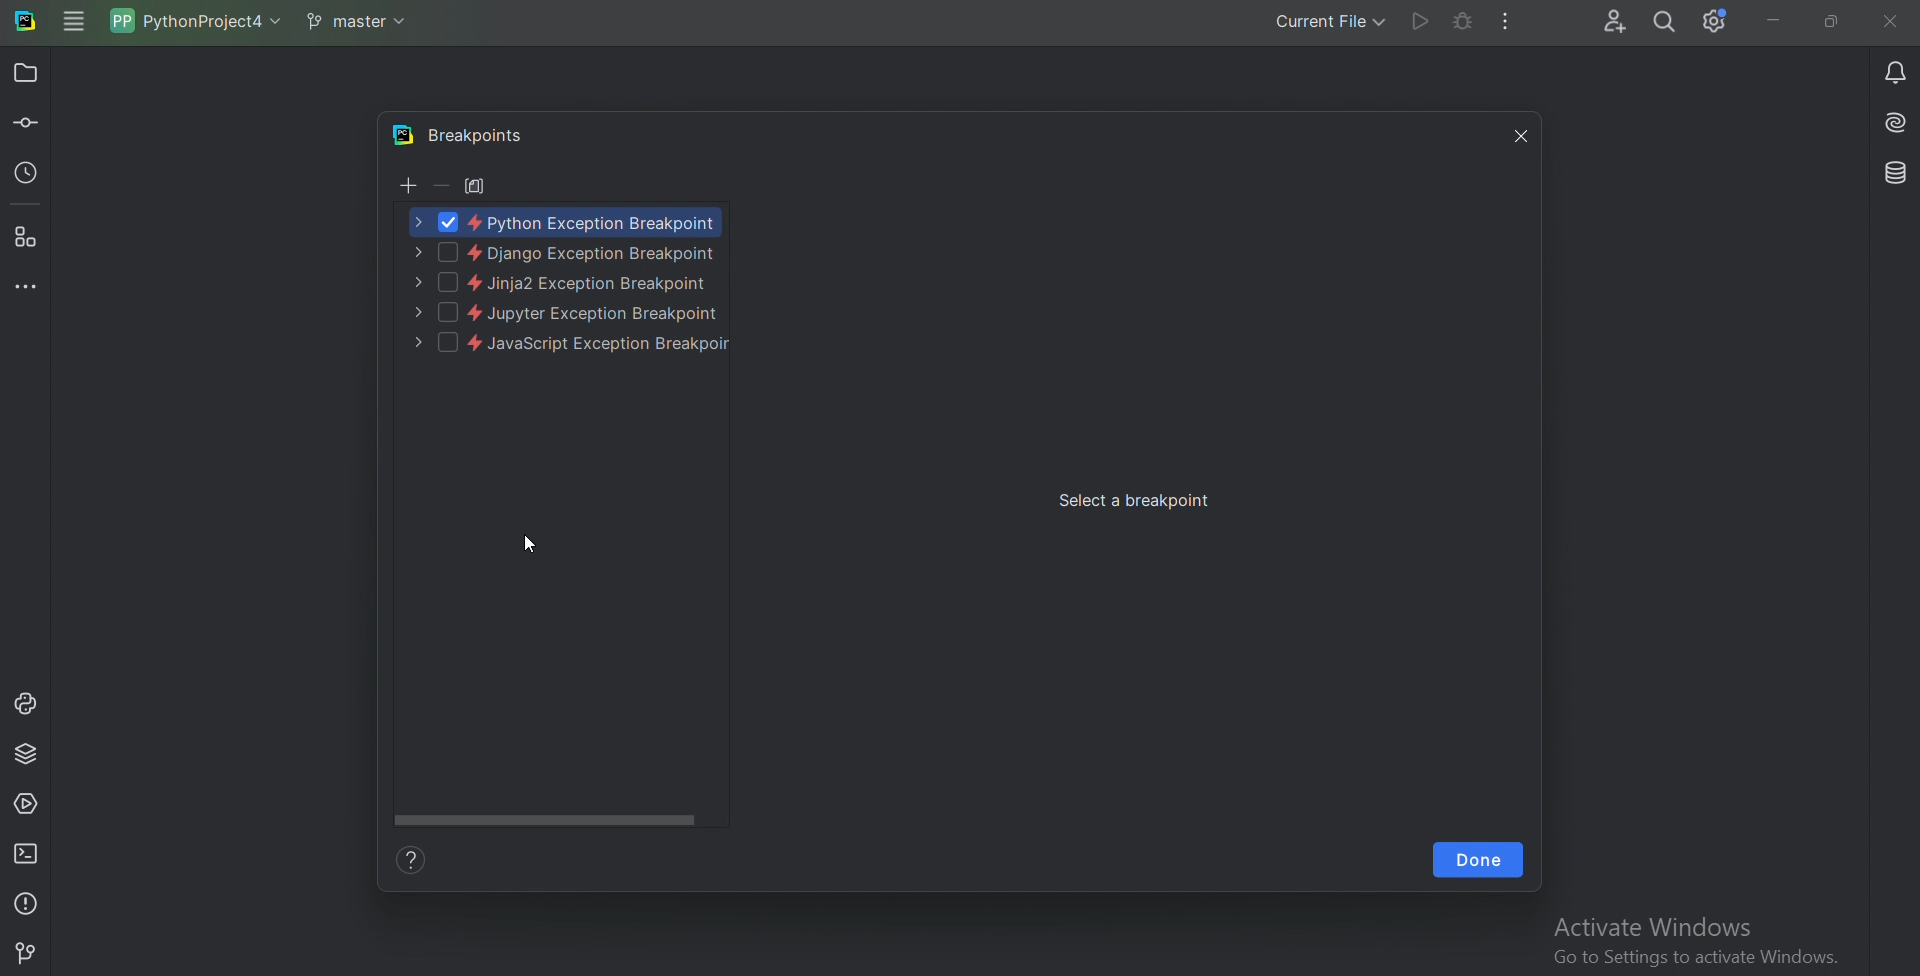 The height and width of the screenshot is (976, 1920). I want to click on Django Exception Breakpoint, so click(567, 253).